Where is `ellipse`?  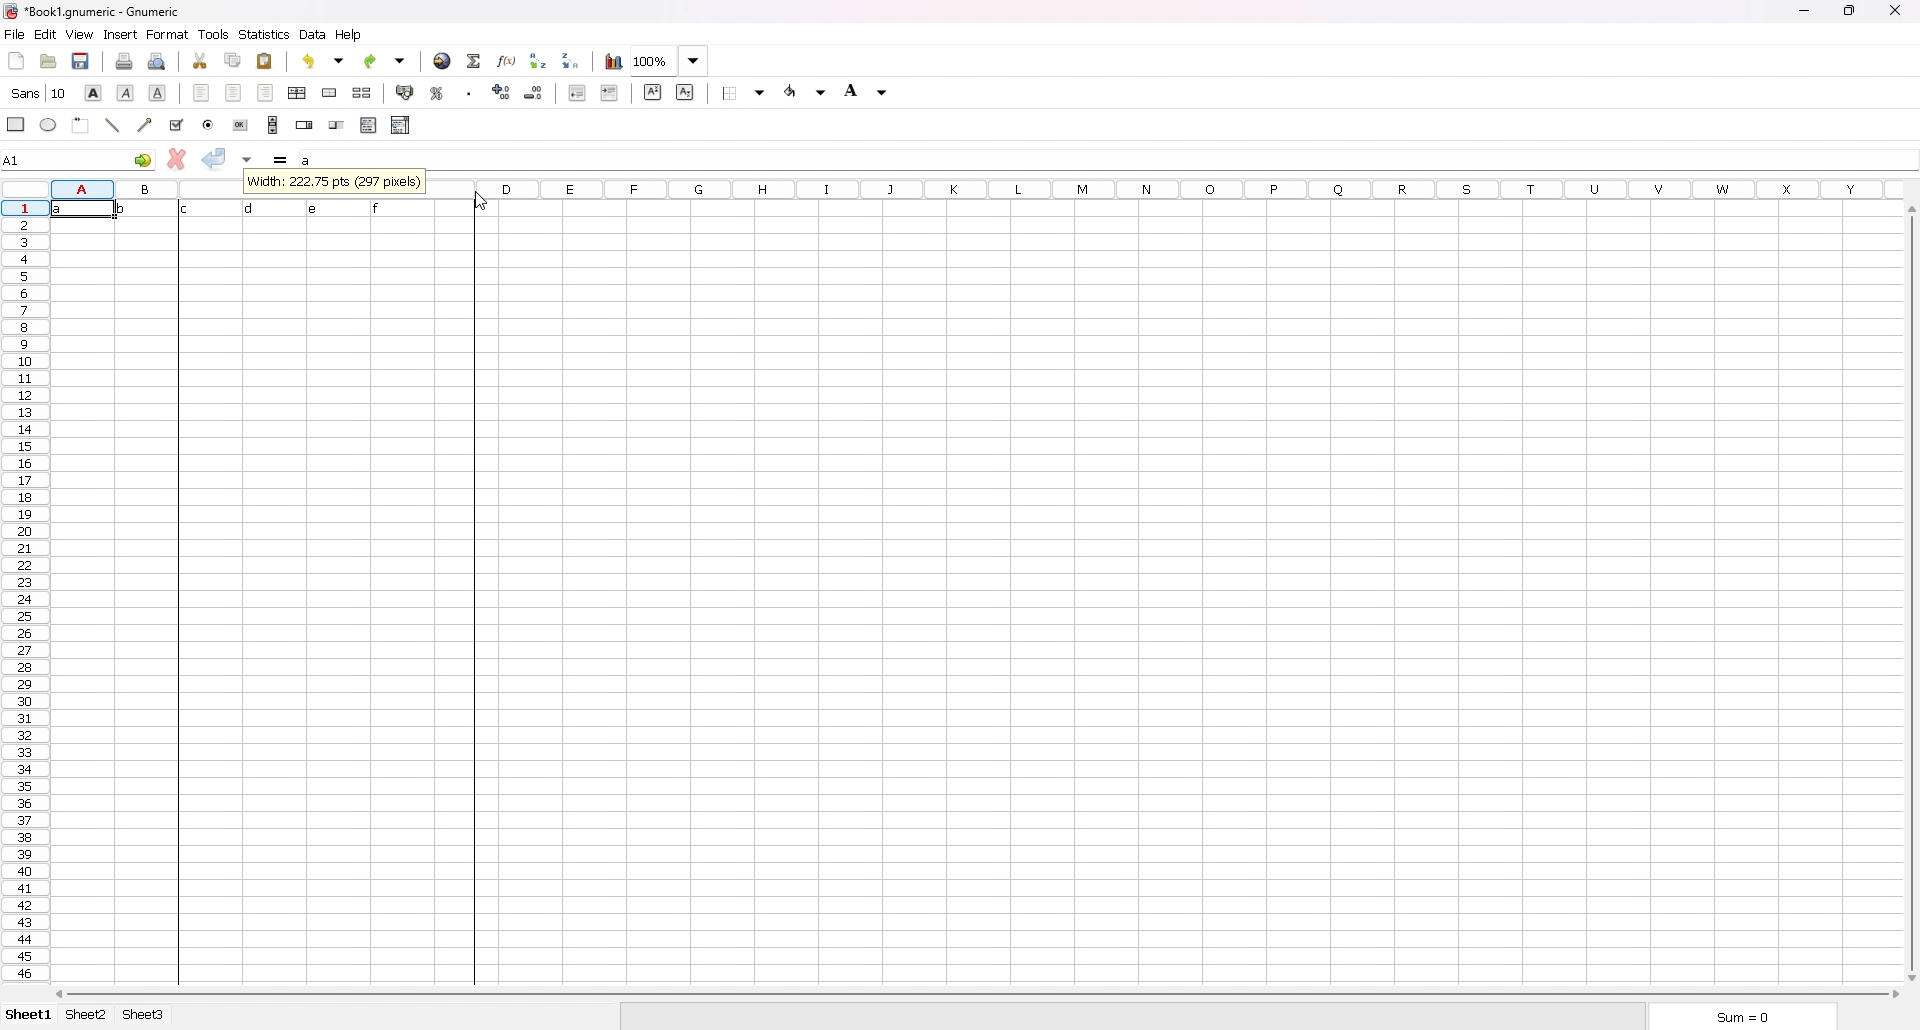
ellipse is located at coordinates (50, 125).